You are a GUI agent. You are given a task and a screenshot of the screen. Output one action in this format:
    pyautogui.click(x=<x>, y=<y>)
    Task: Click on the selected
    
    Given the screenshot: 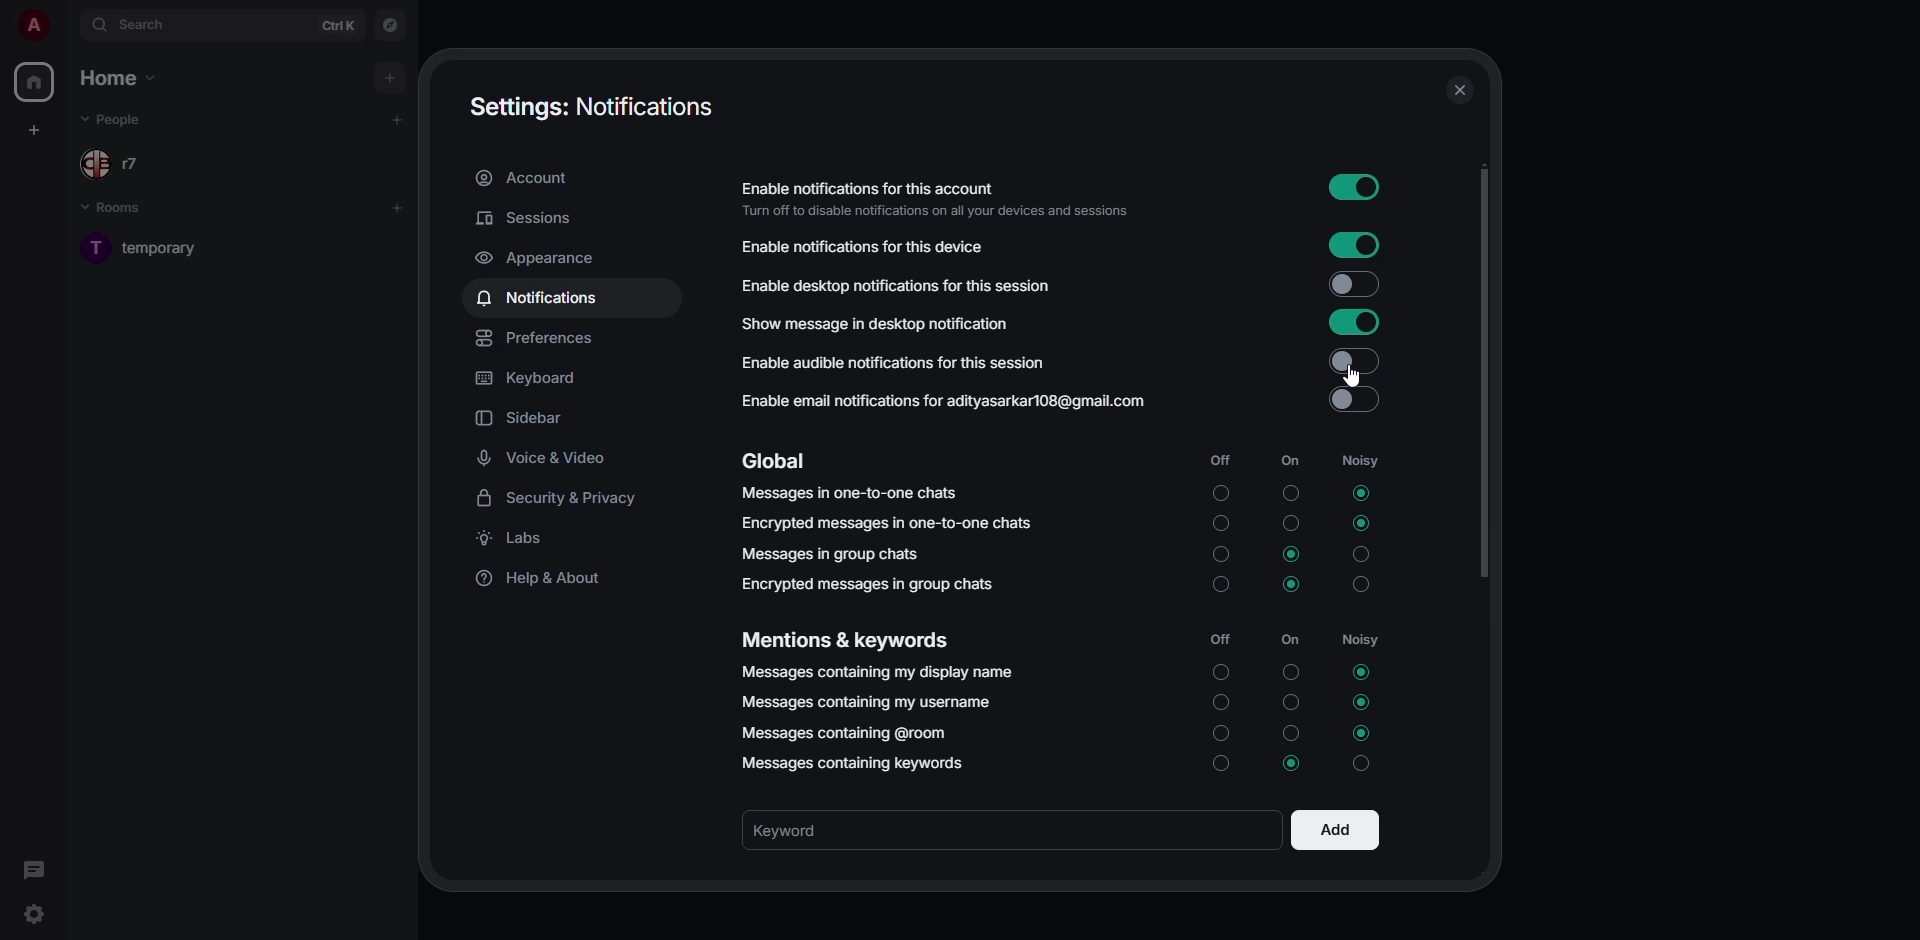 What is the action you would take?
    pyautogui.click(x=1288, y=763)
    